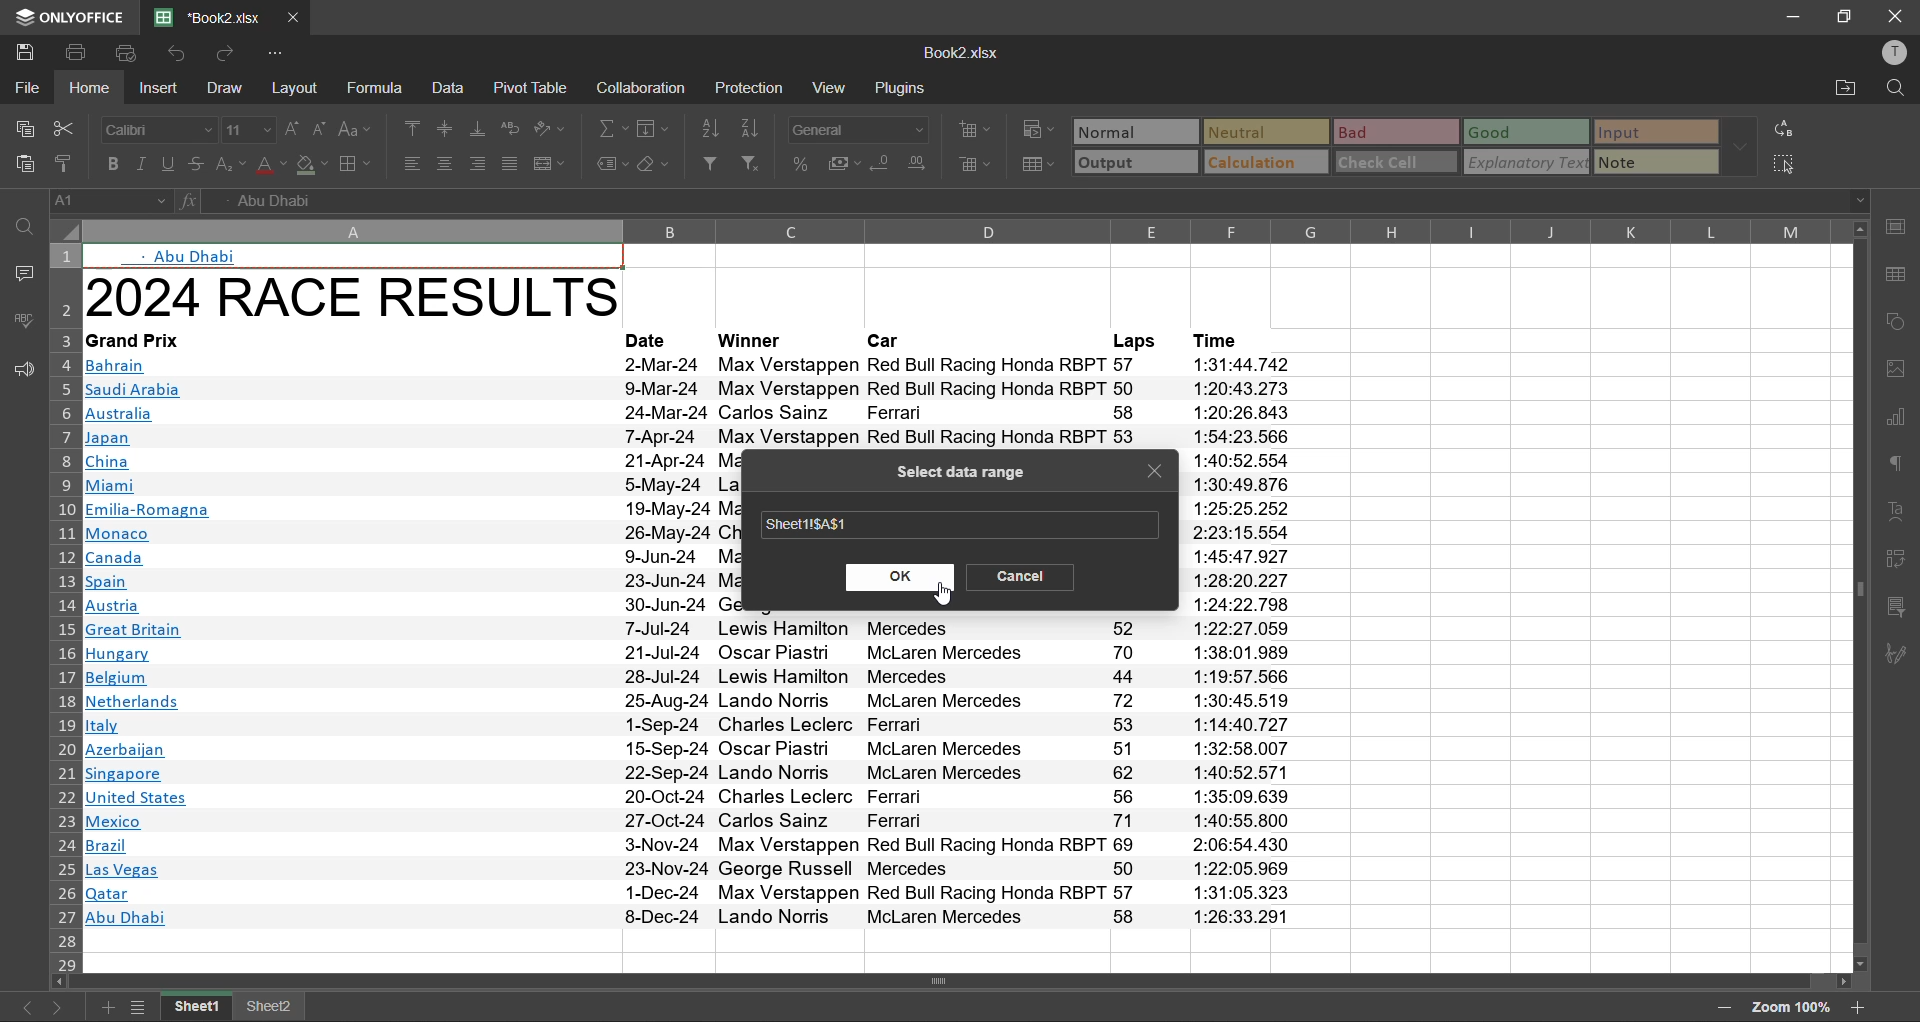 This screenshot has height=1022, width=1920. What do you see at coordinates (1380, 161) in the screenshot?
I see `check cell` at bounding box center [1380, 161].